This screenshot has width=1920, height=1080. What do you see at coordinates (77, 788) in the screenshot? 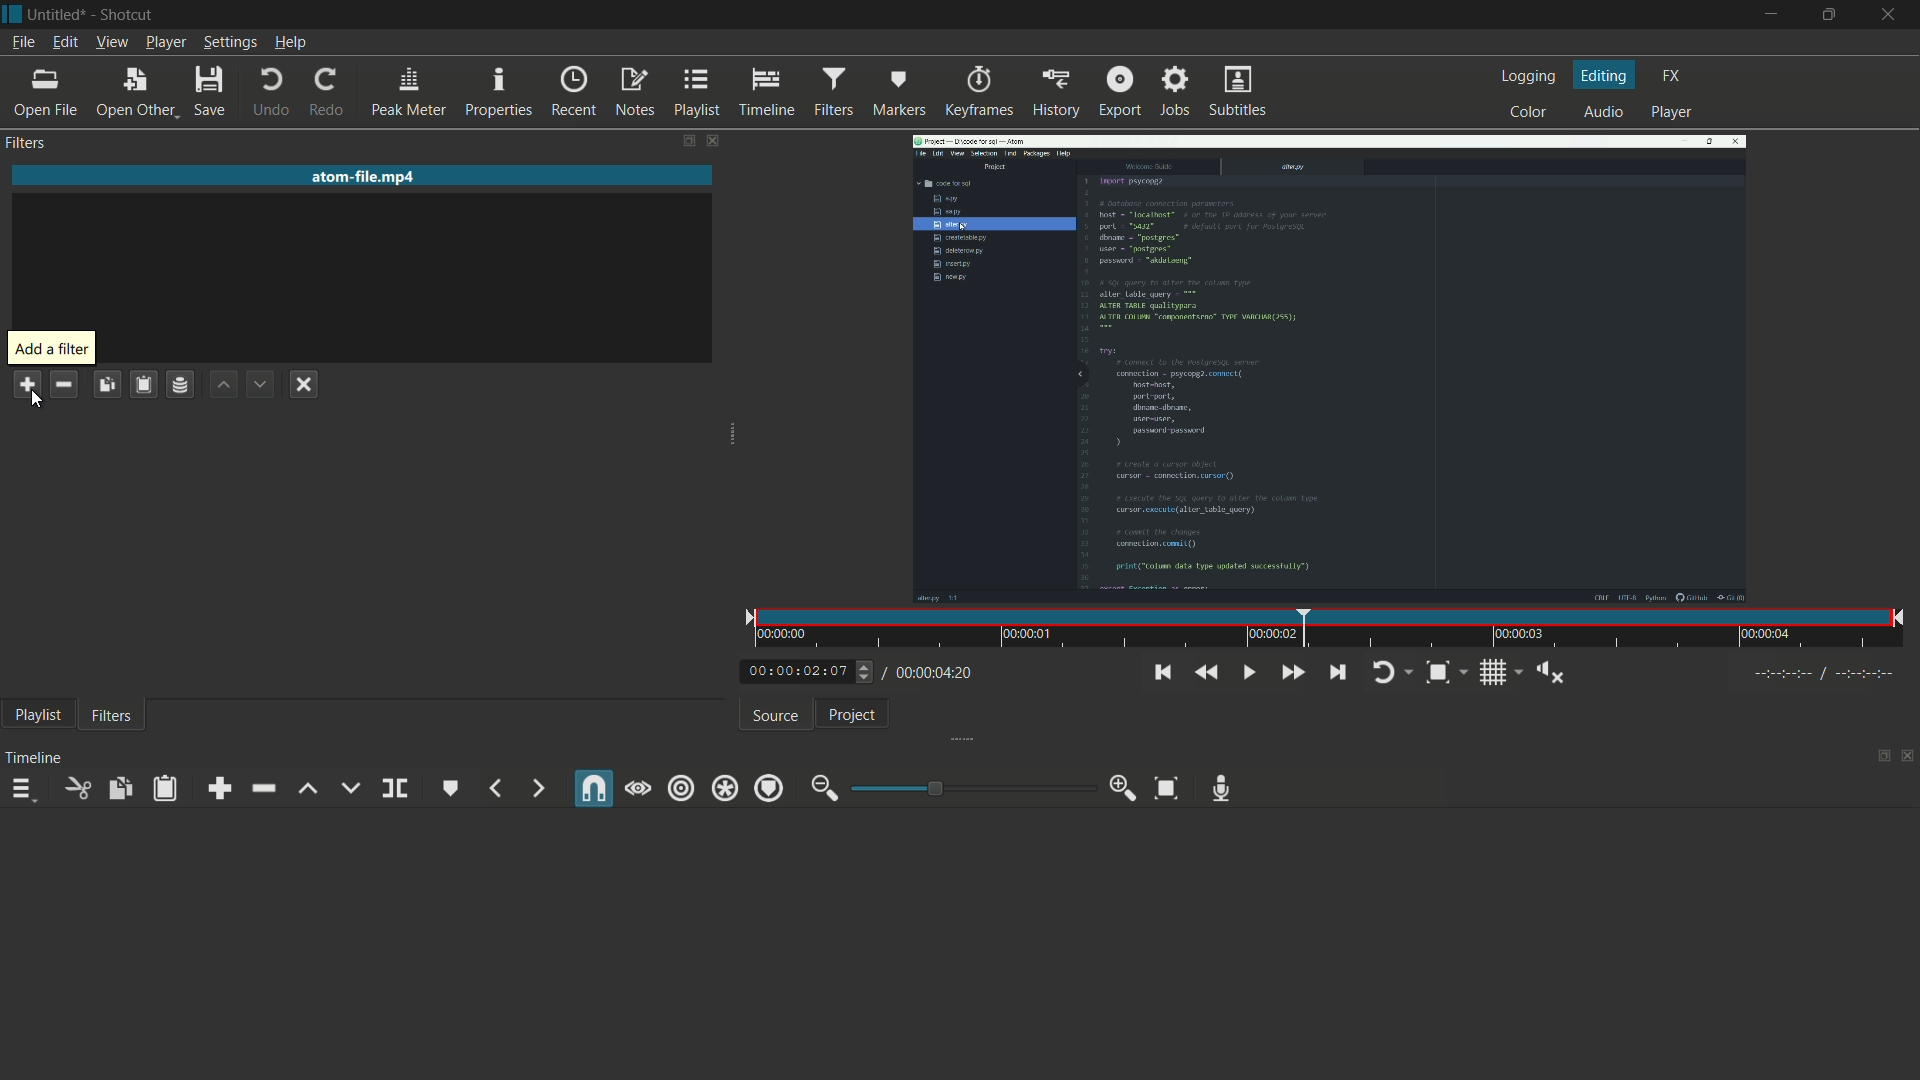
I see `cut` at bounding box center [77, 788].